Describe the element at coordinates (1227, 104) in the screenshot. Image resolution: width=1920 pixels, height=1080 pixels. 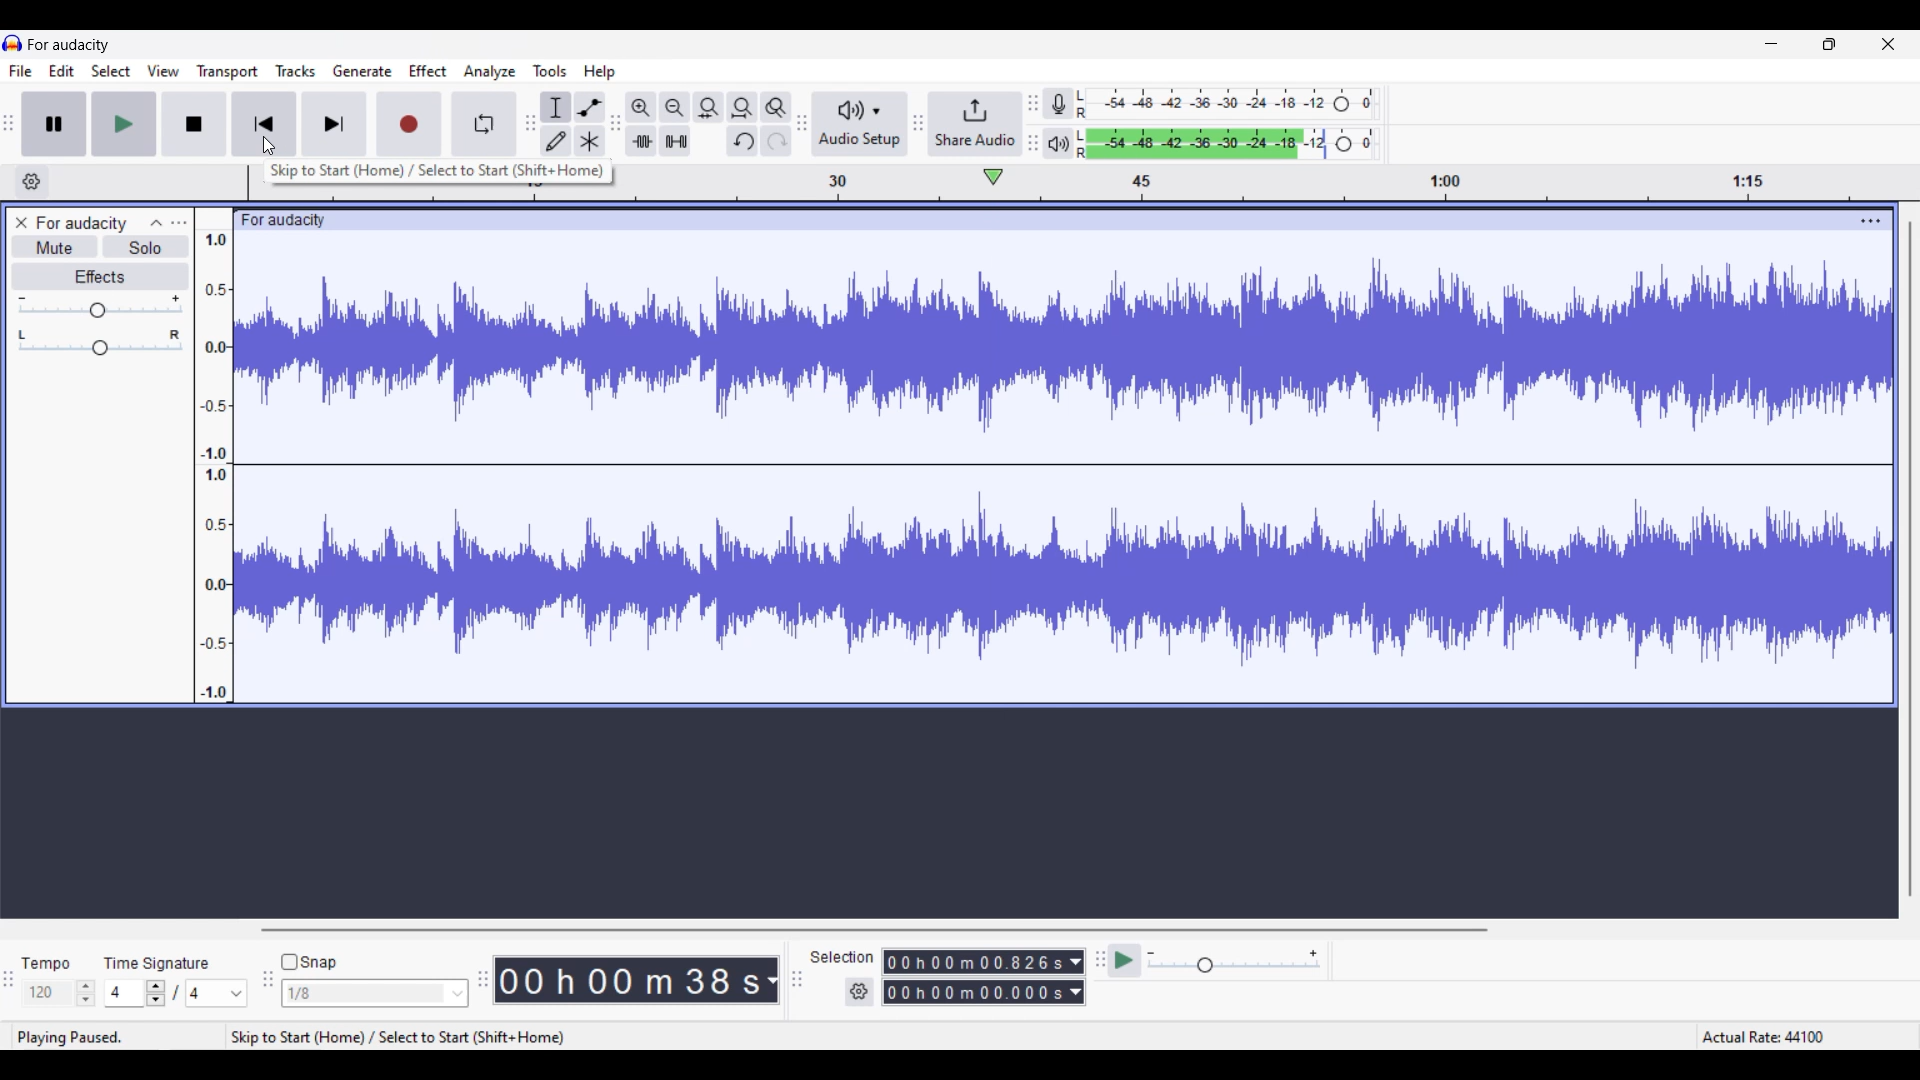
I see `Recording level` at that location.